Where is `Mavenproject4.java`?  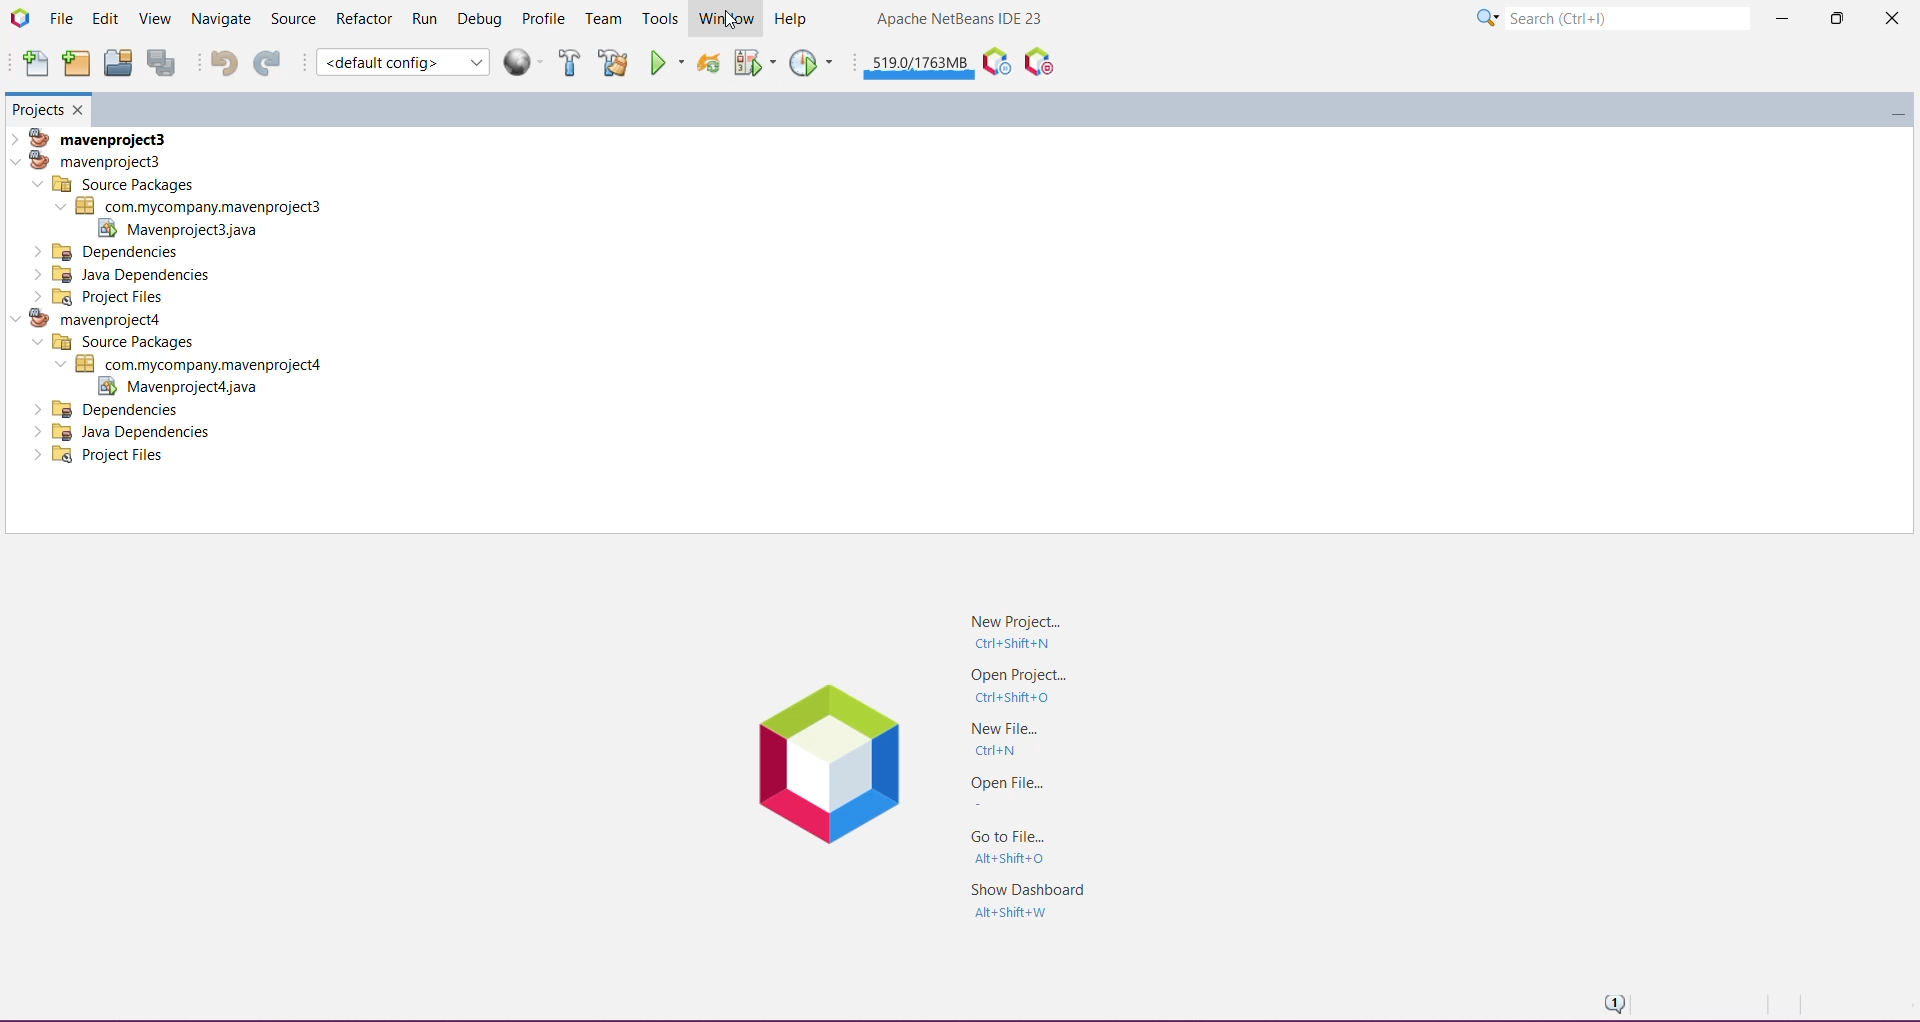 Mavenproject4.java is located at coordinates (175, 387).